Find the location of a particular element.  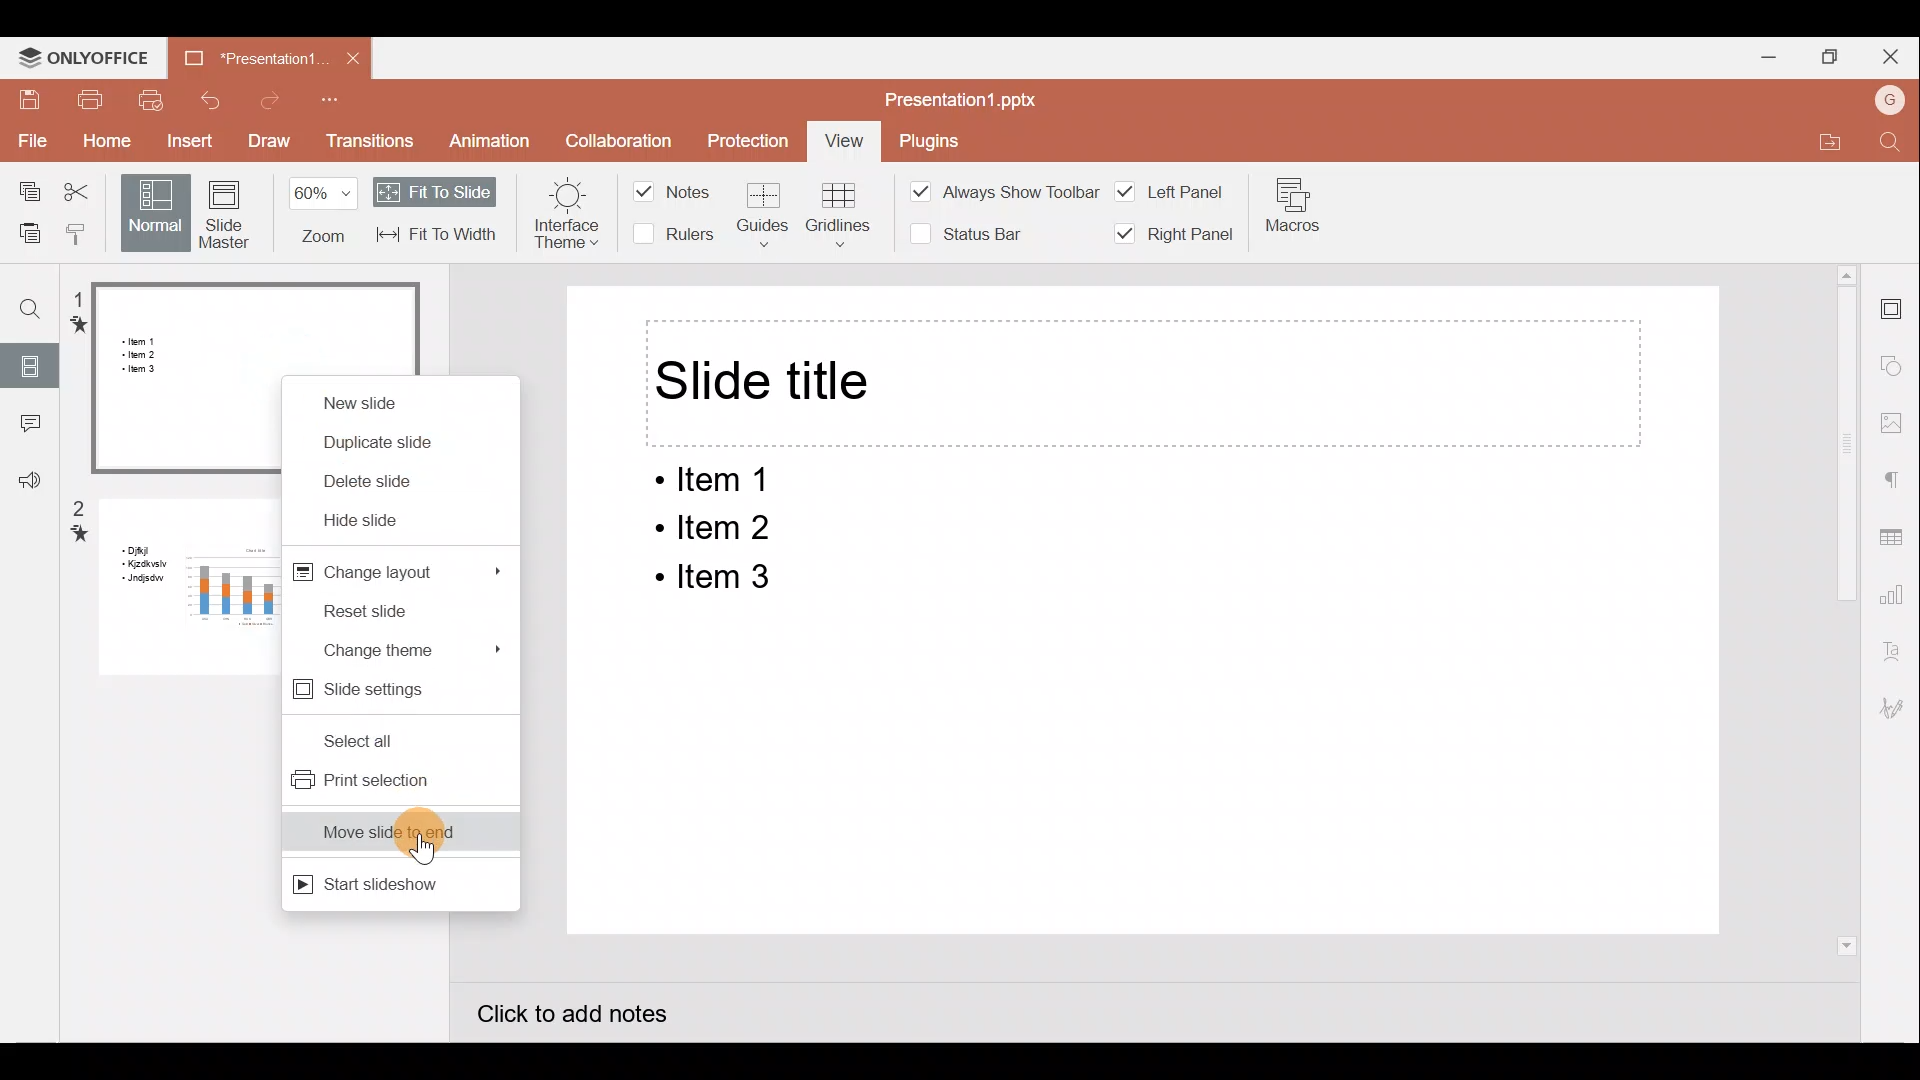

Signature settings is located at coordinates (1898, 708).